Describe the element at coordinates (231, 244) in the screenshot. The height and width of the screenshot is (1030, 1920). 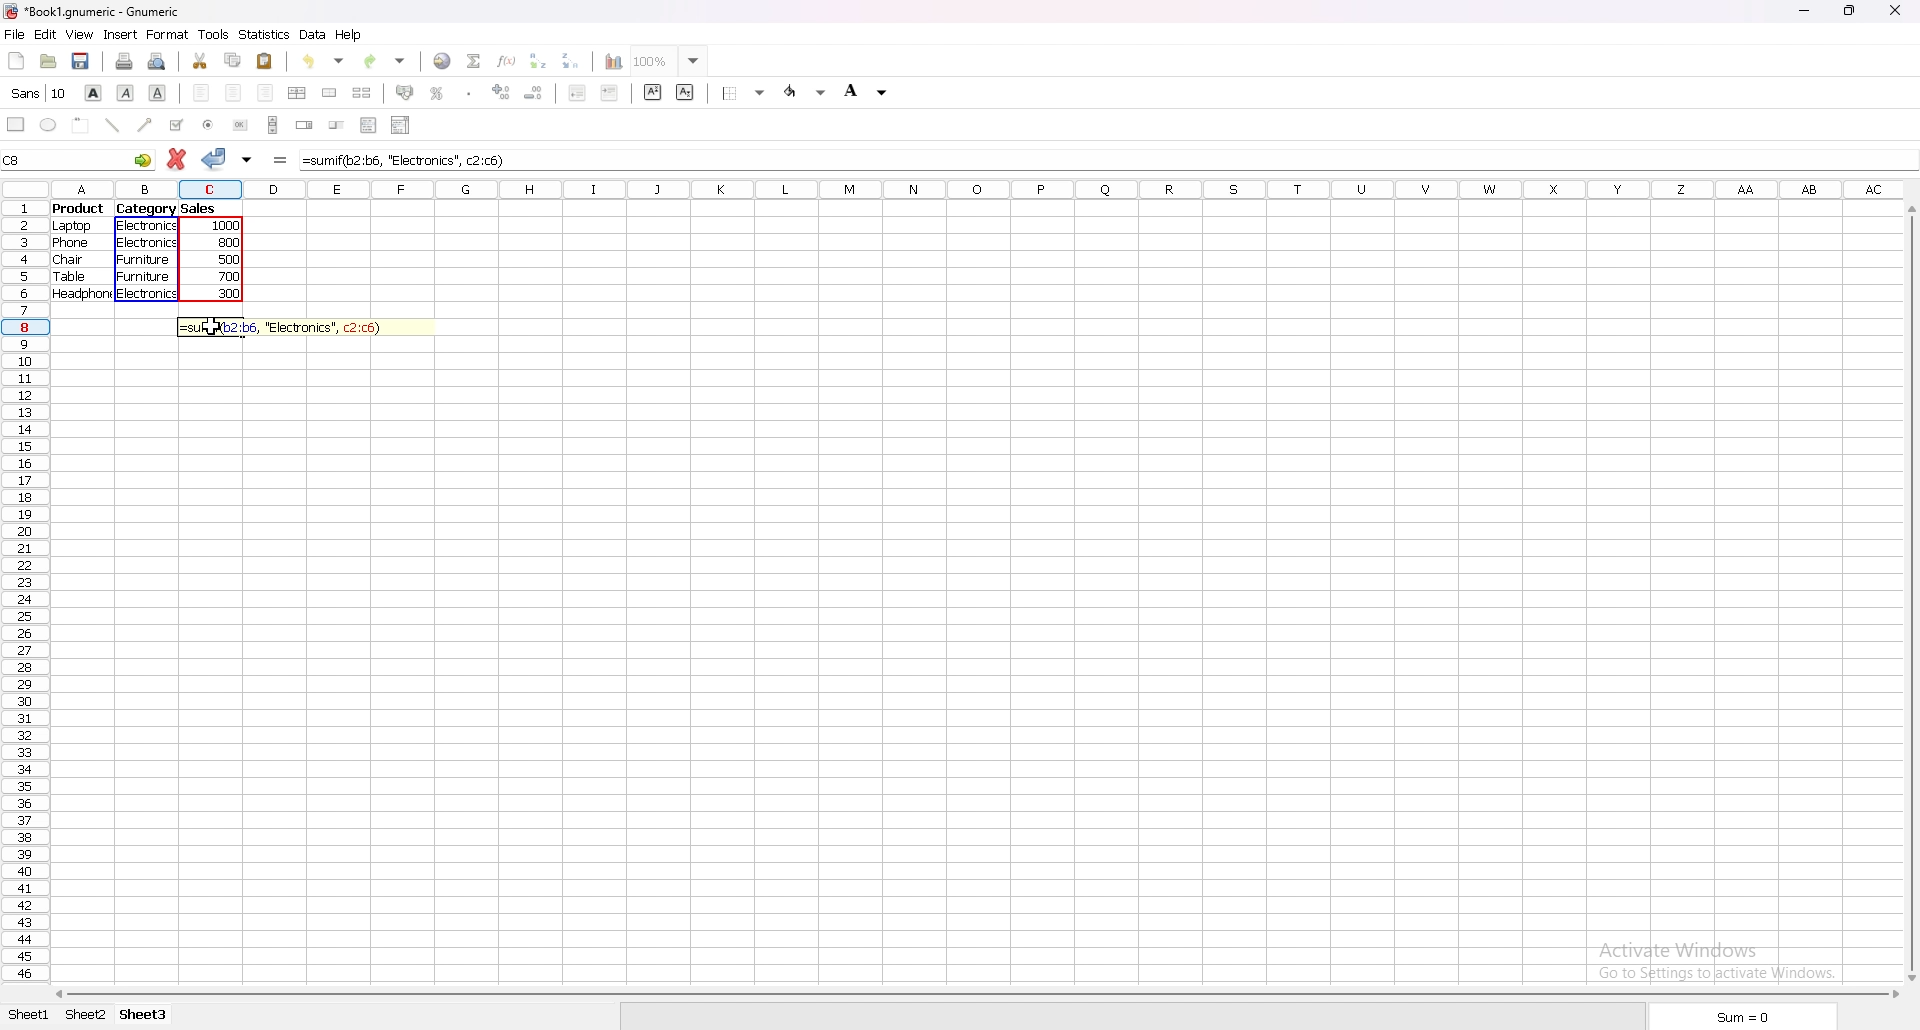
I see `800` at that location.